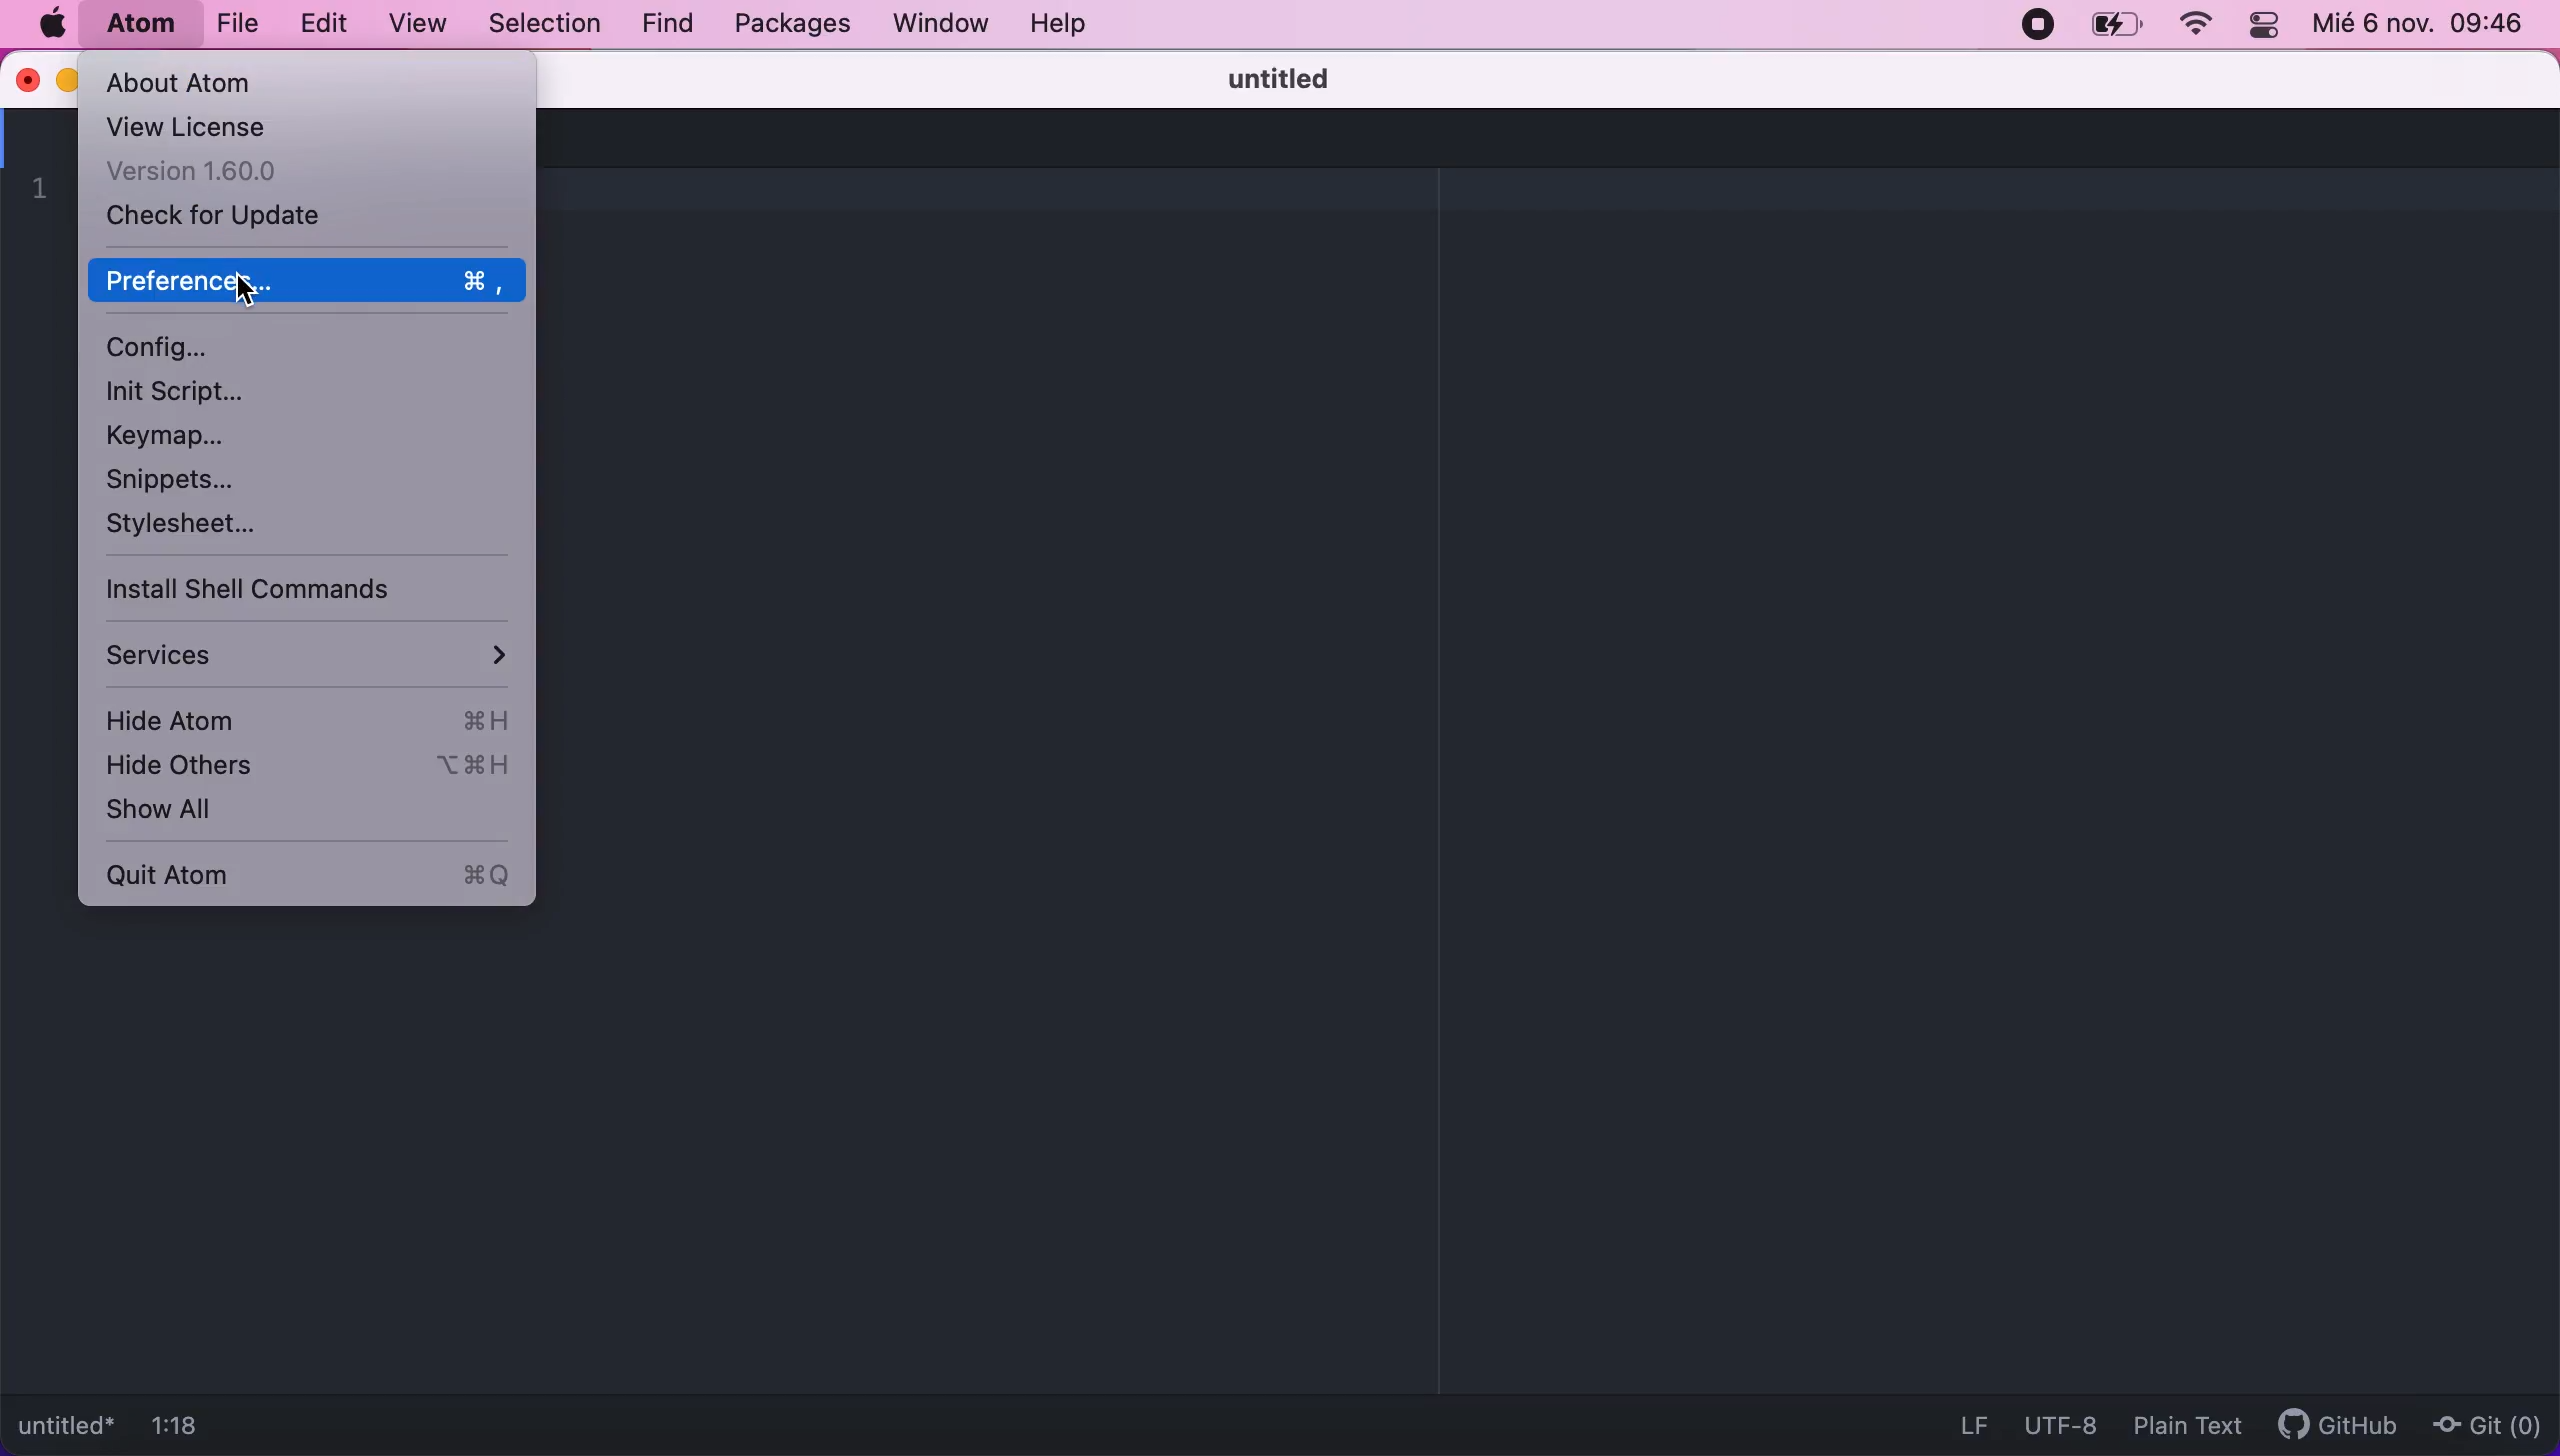 This screenshot has height=1456, width=2560. Describe the element at coordinates (267, 593) in the screenshot. I see `install shell commands` at that location.